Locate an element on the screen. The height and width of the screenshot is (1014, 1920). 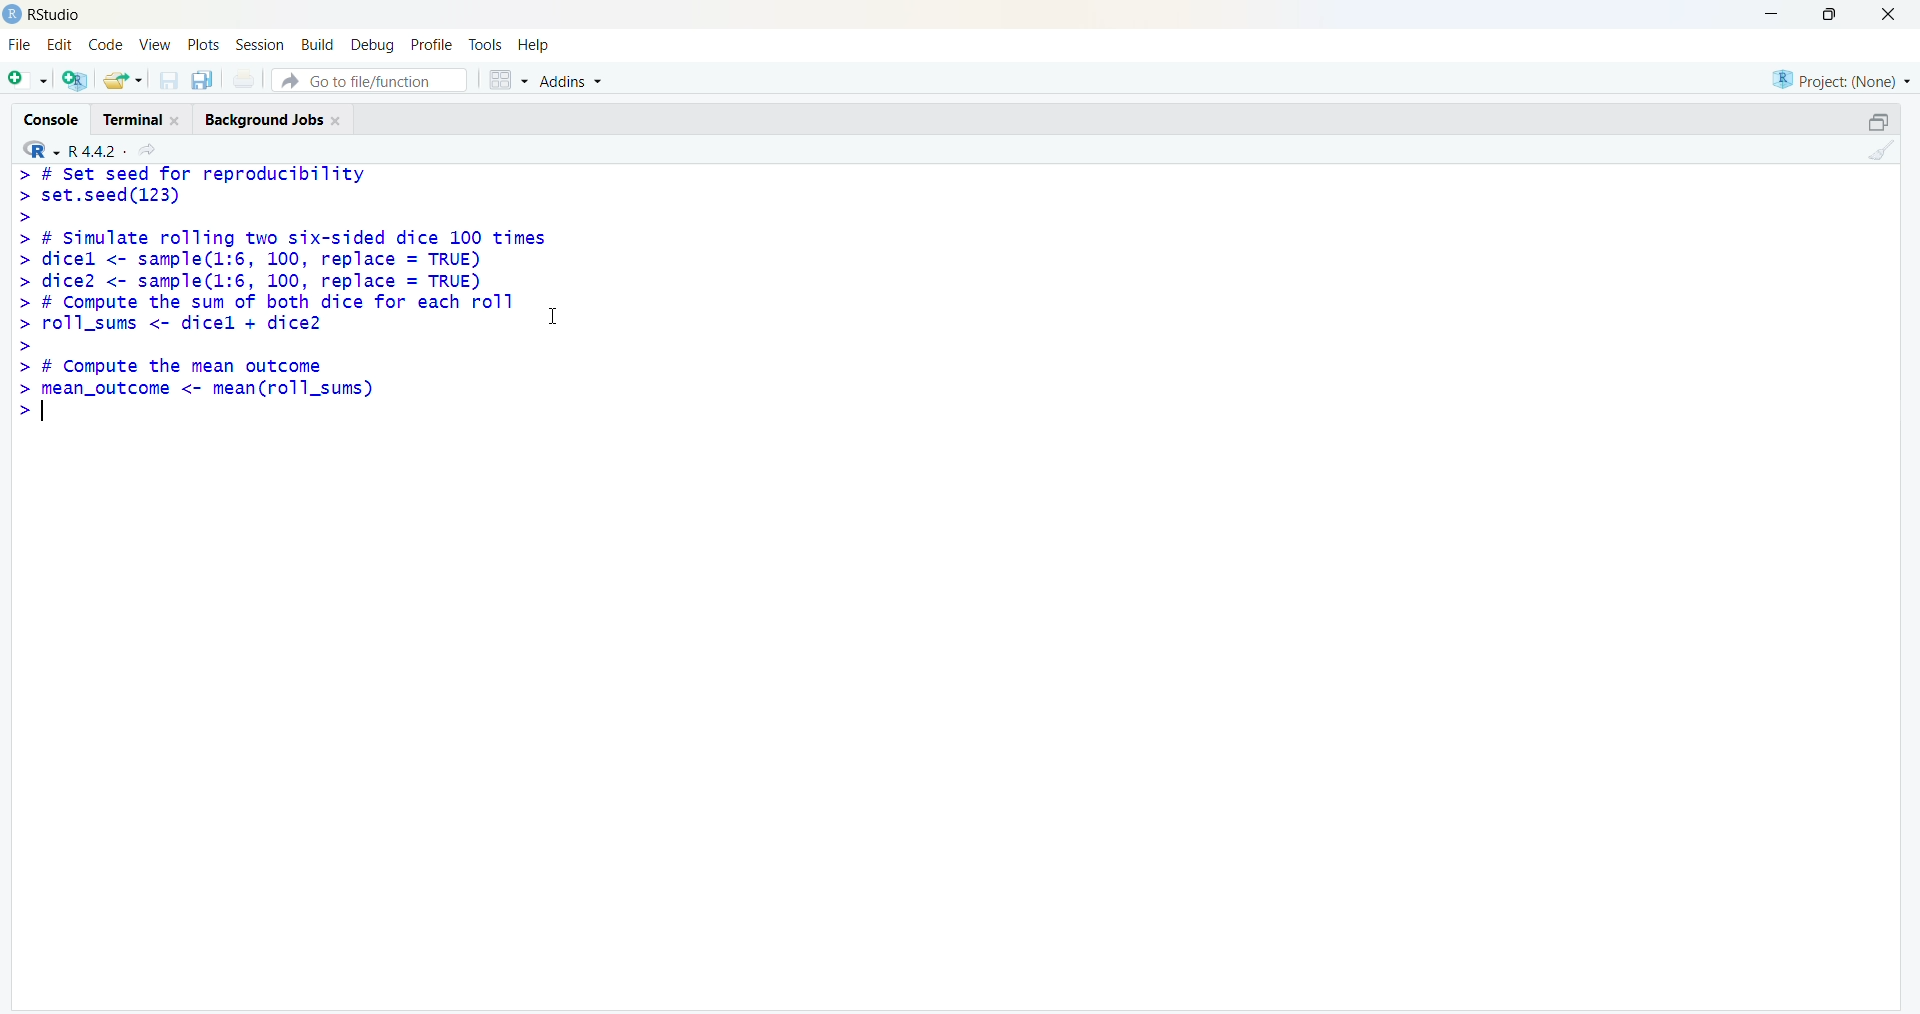
view is located at coordinates (155, 44).